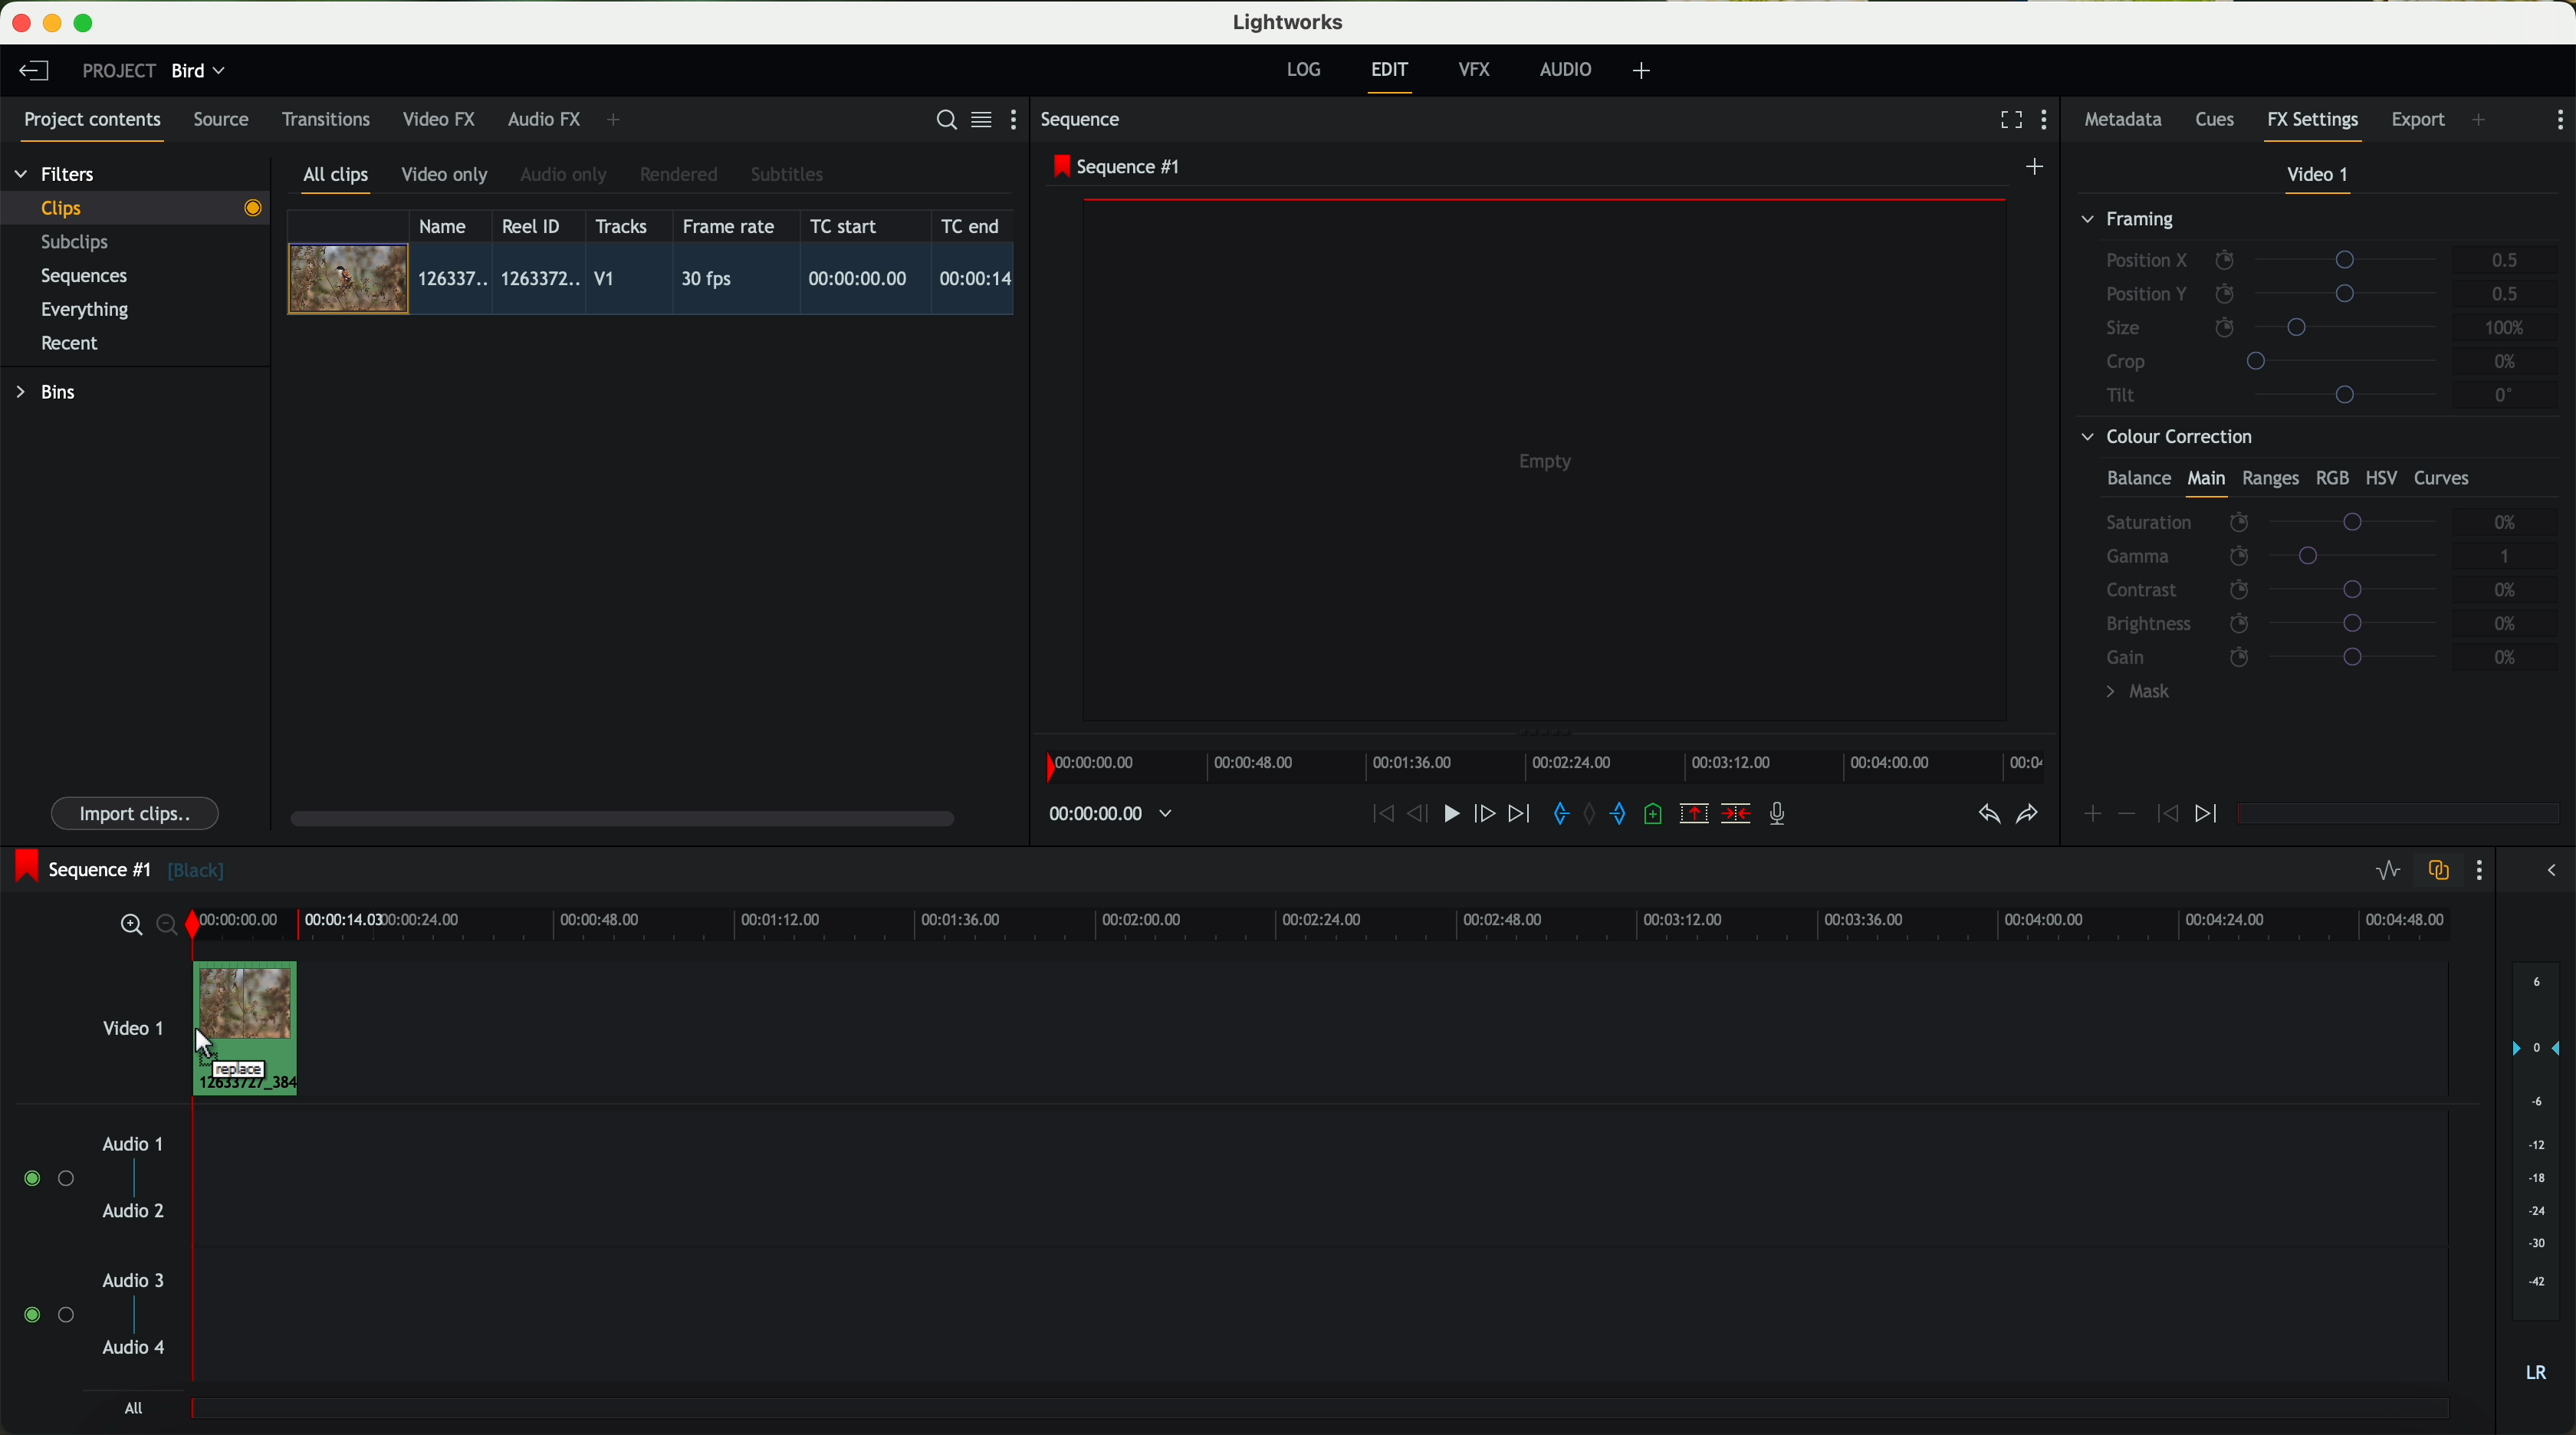  Describe the element at coordinates (2165, 437) in the screenshot. I see `colour correction` at that location.